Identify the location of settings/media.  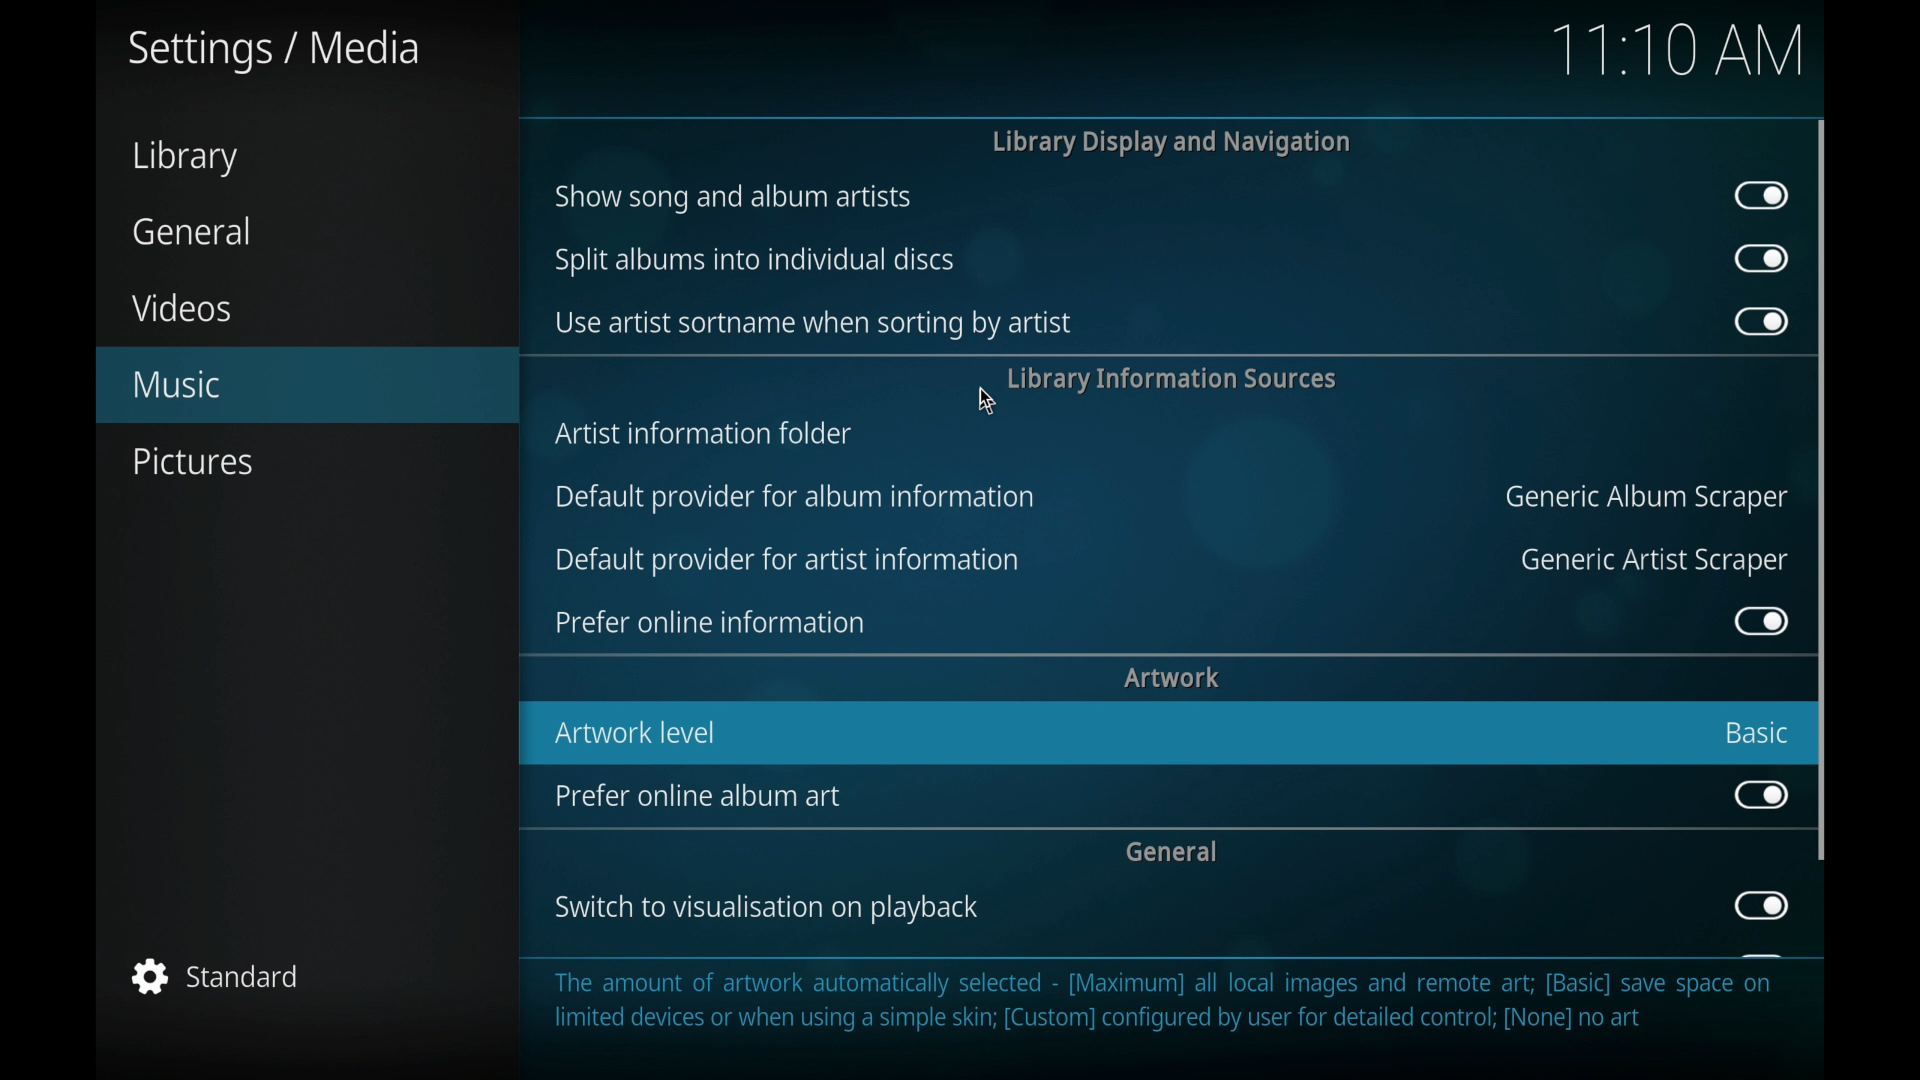
(274, 50).